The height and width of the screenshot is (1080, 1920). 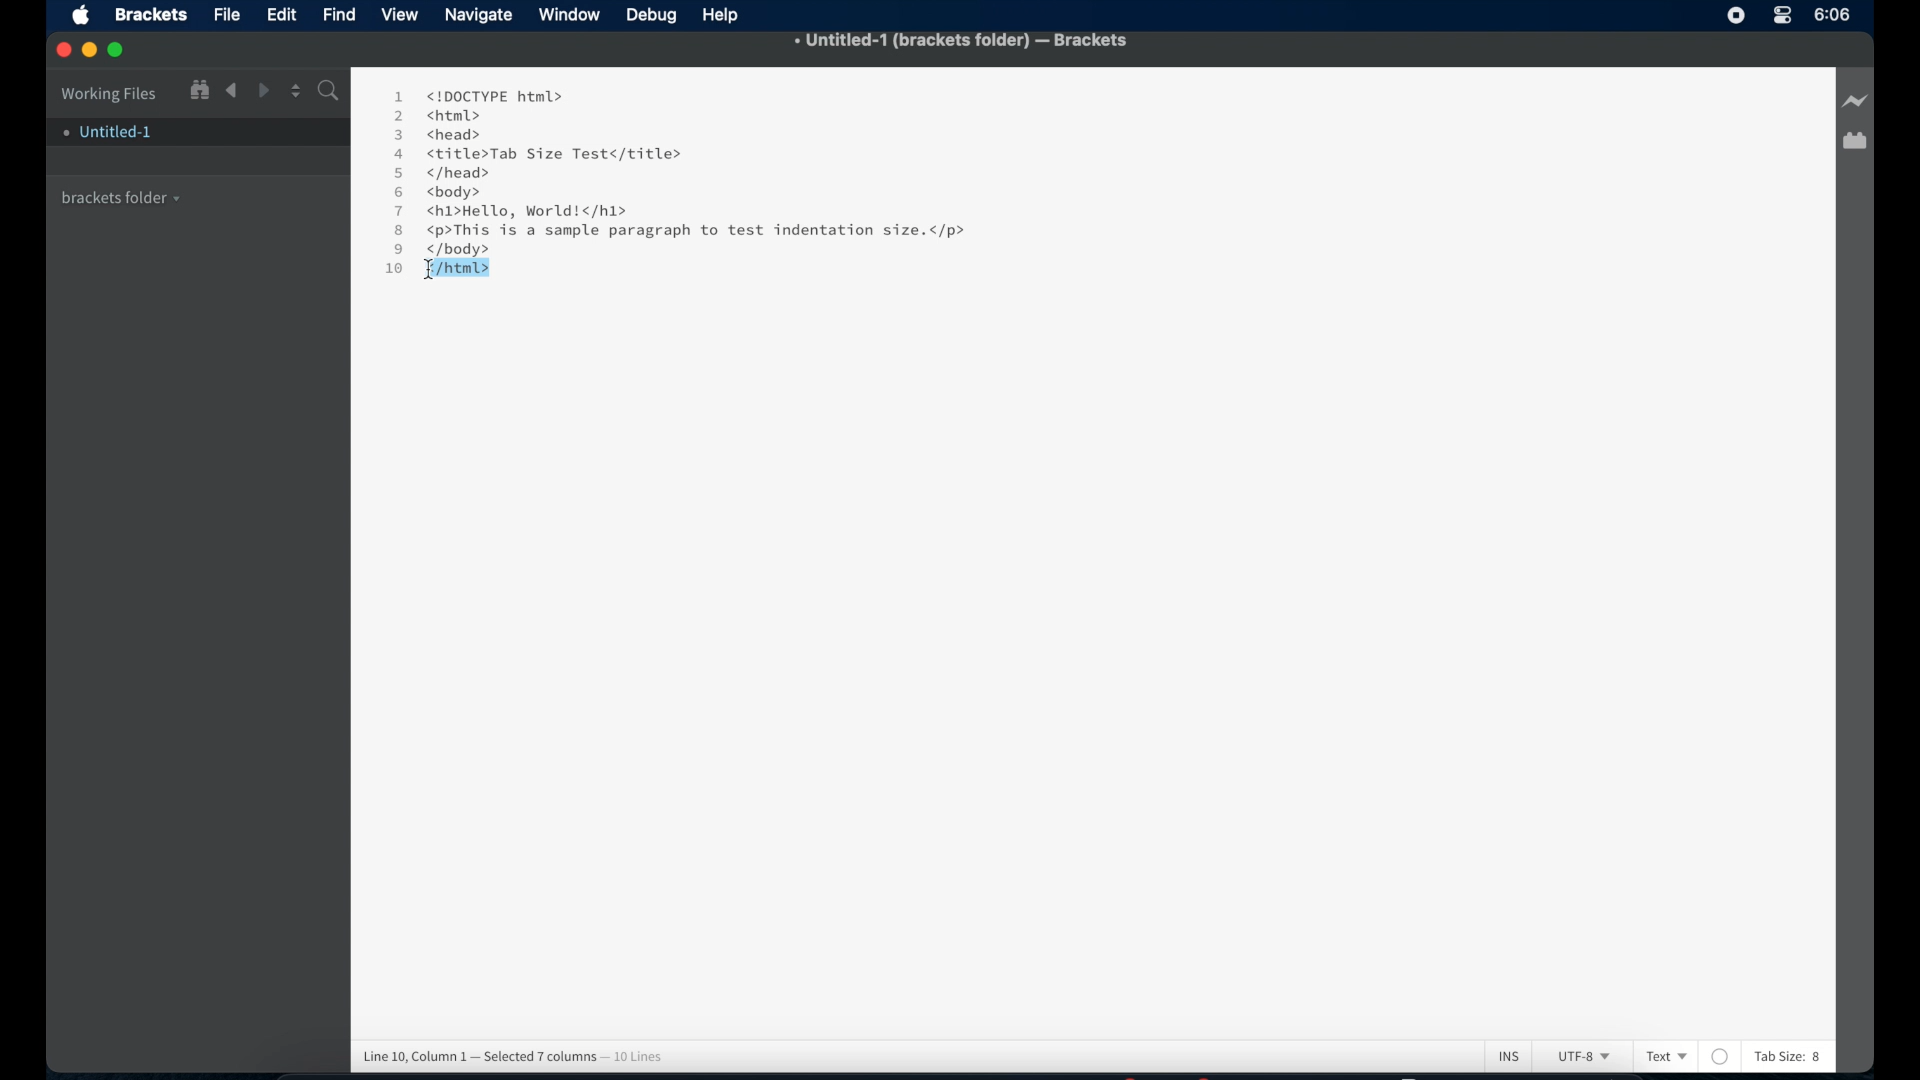 What do you see at coordinates (109, 91) in the screenshot?
I see `Working Files` at bounding box center [109, 91].